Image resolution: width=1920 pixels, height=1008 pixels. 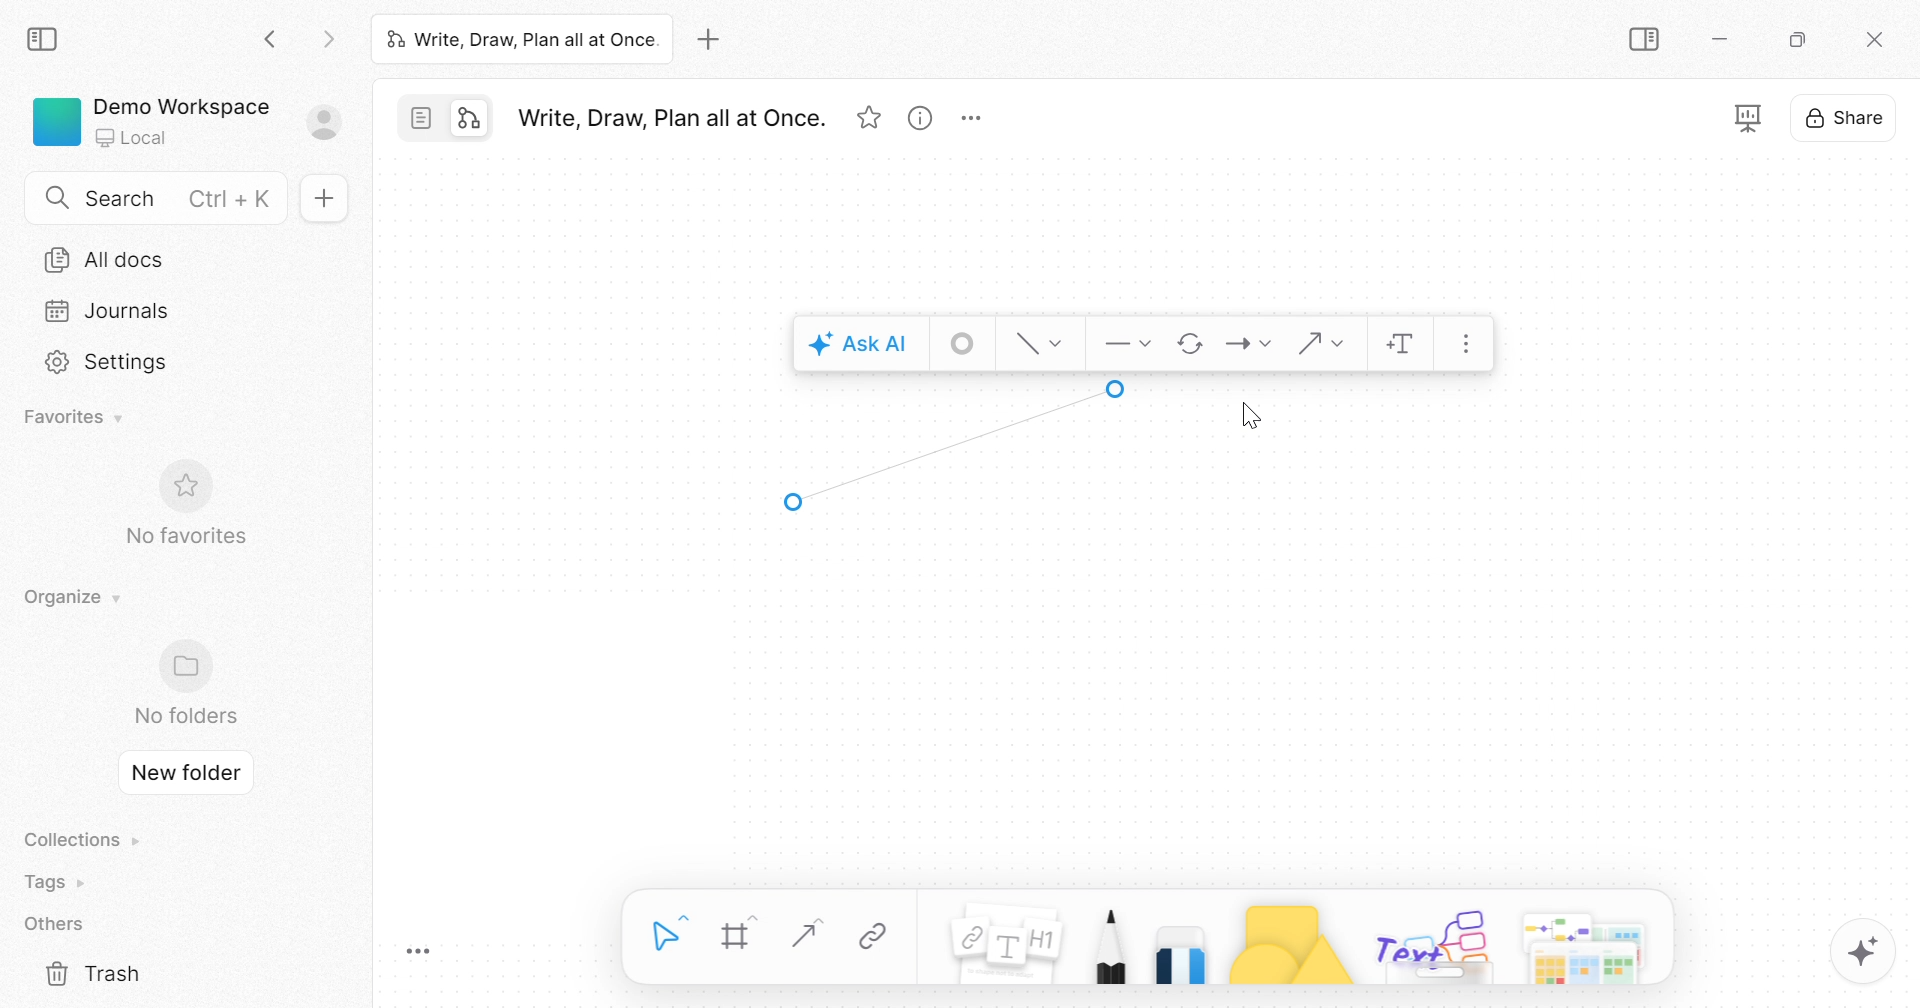 I want to click on Favorite icon, so click(x=190, y=486).